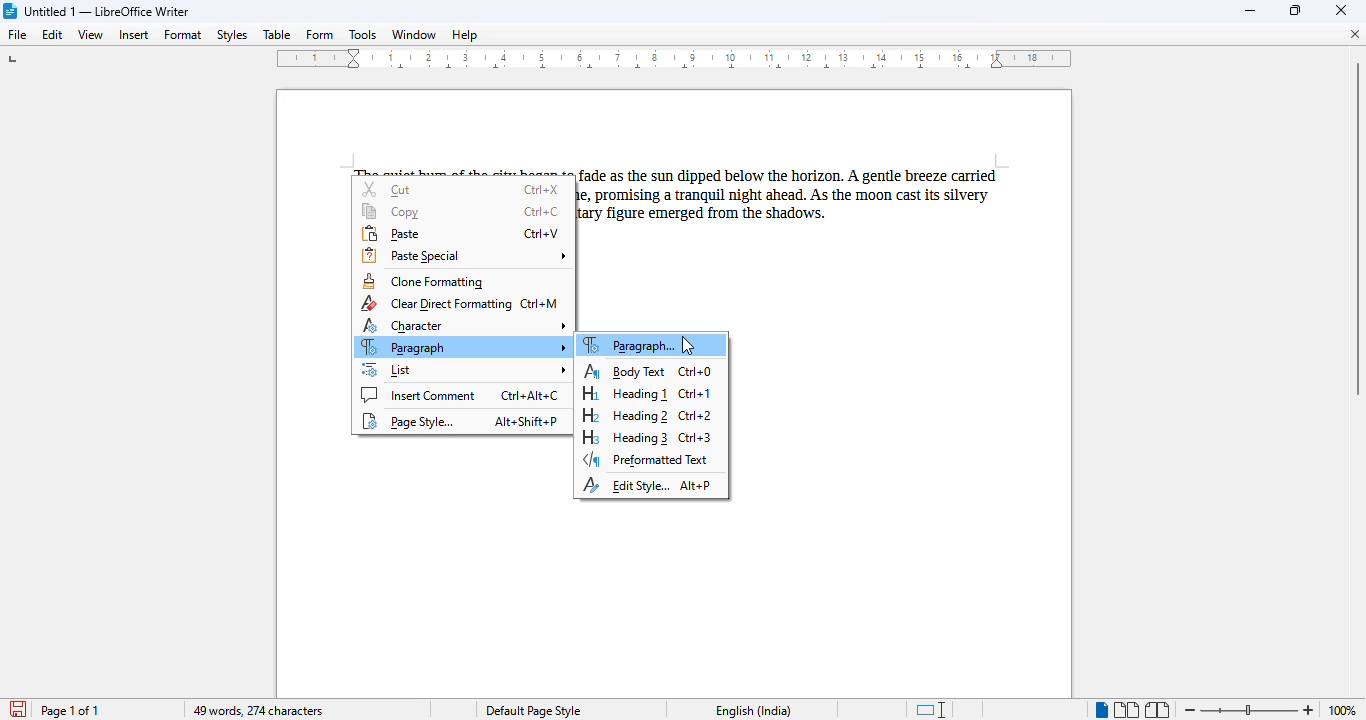 The width and height of the screenshot is (1366, 720). I want to click on book view, so click(1158, 710).